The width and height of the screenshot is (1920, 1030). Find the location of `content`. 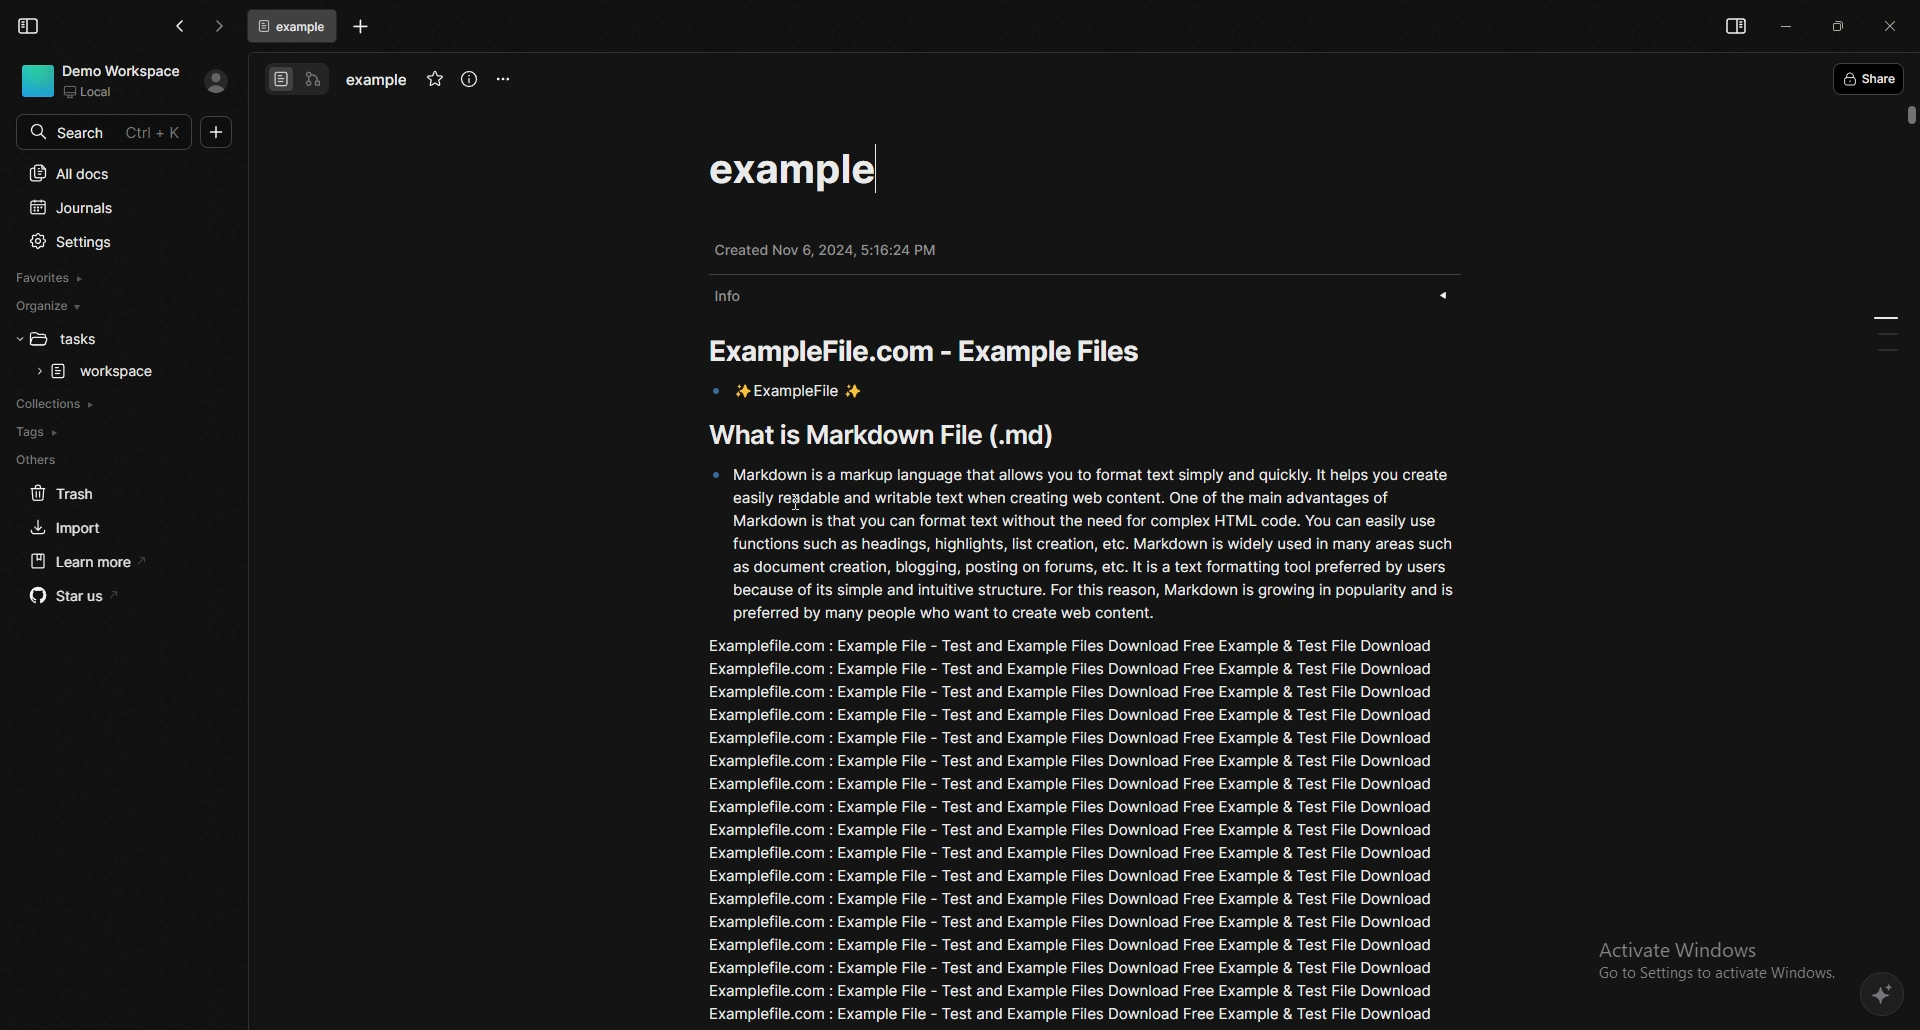

content is located at coordinates (1081, 349).